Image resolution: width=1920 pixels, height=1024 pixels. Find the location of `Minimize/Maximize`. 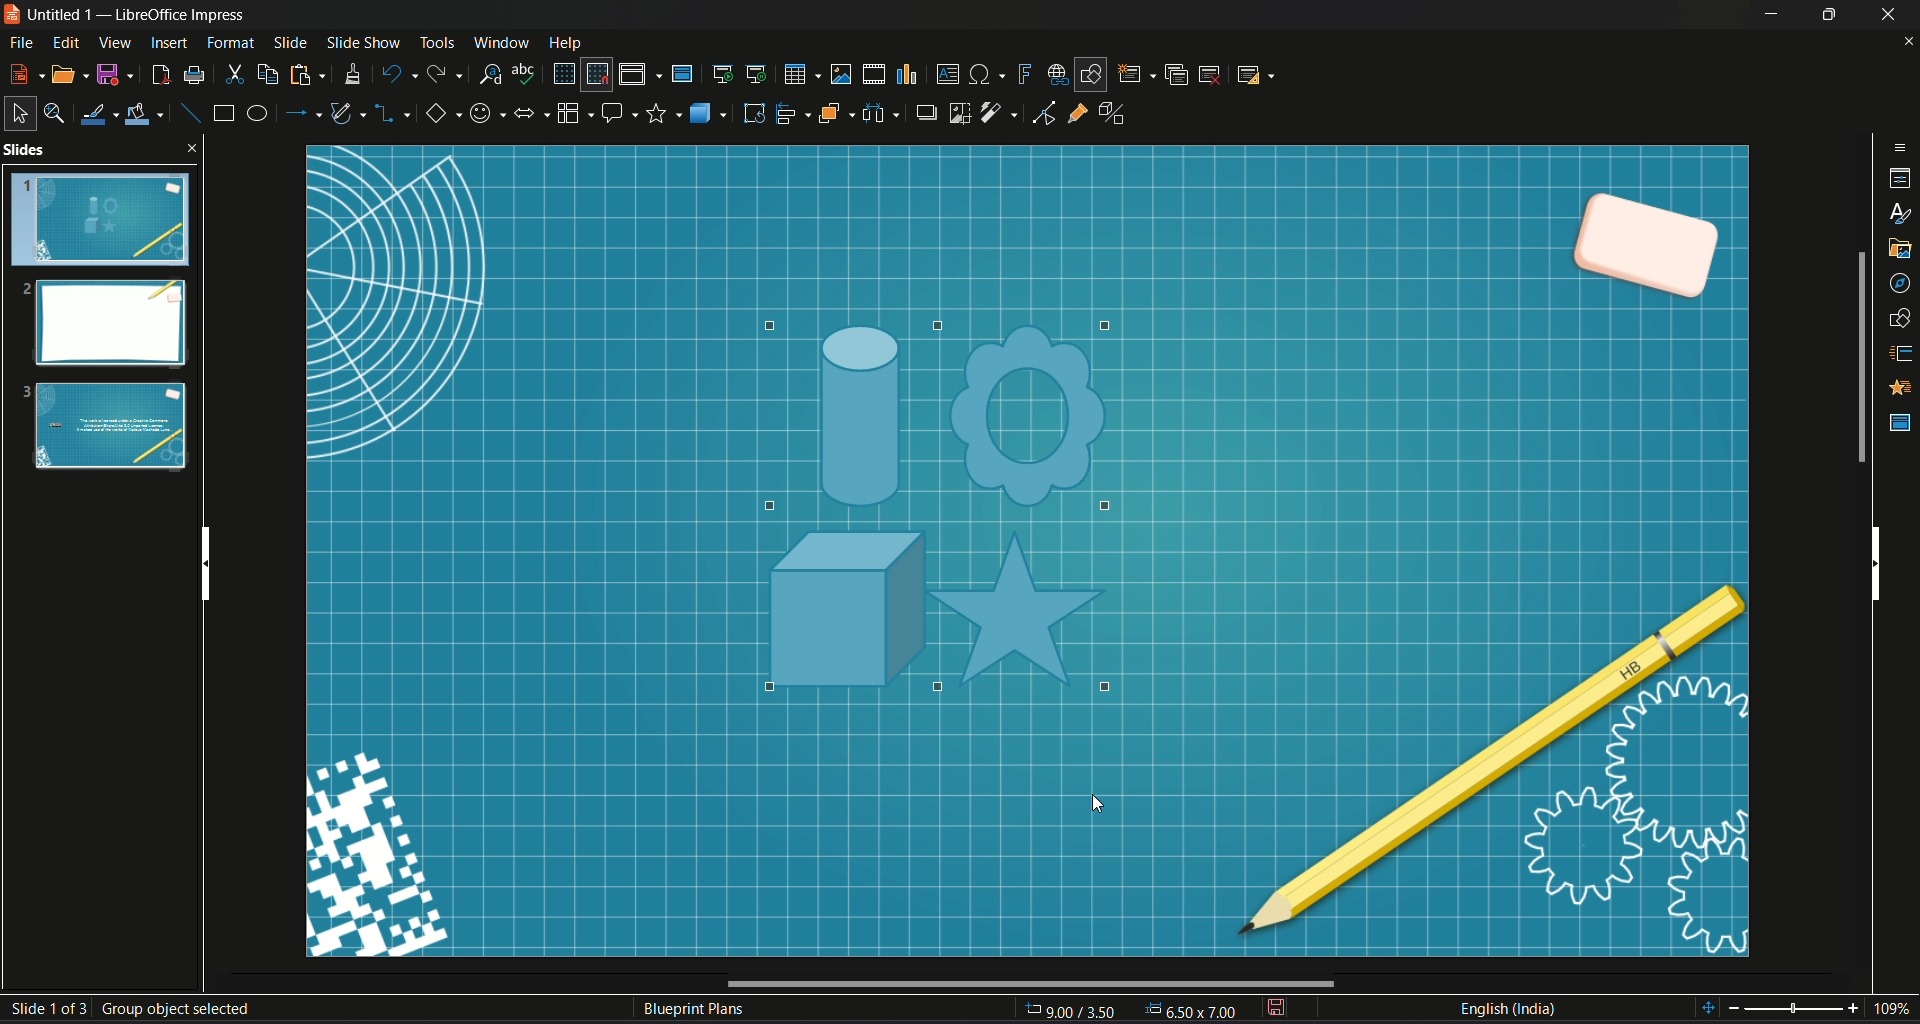

Minimize/Maximize is located at coordinates (1827, 14).